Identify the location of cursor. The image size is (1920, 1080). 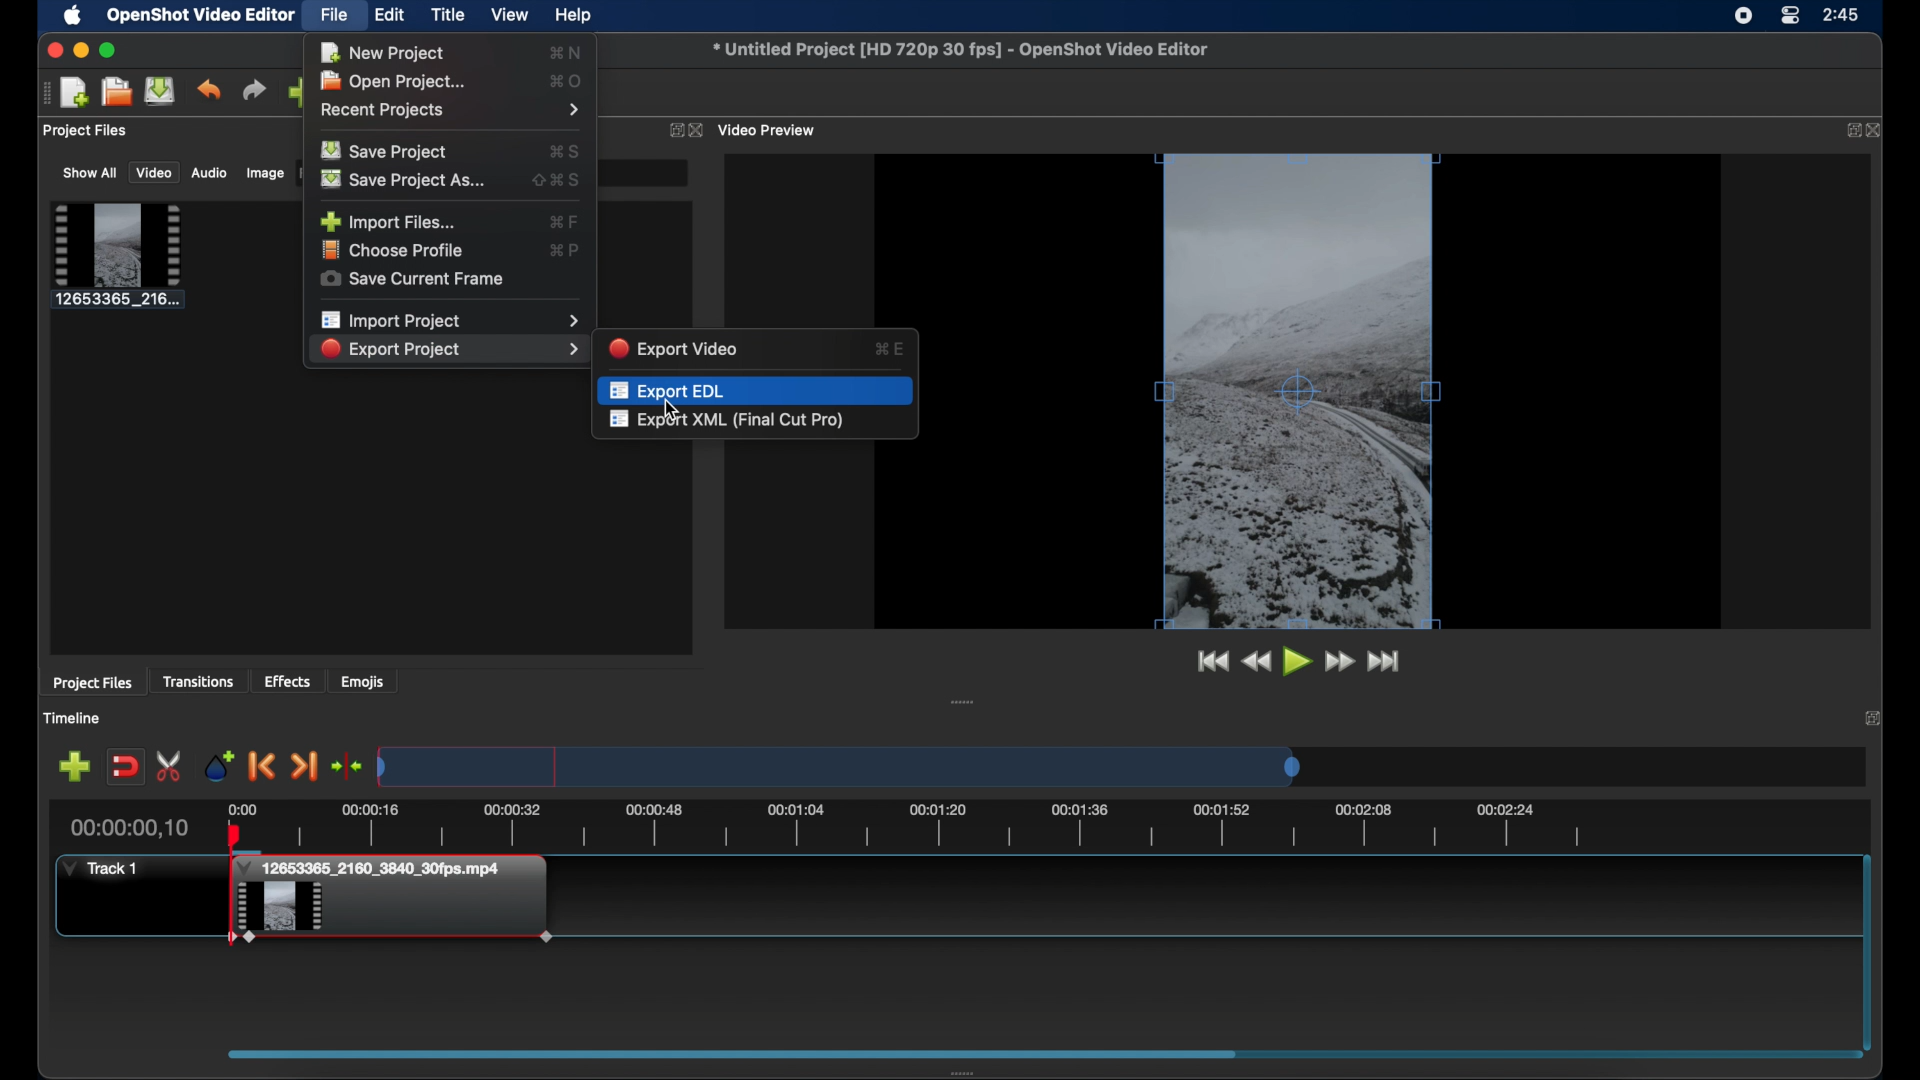
(670, 409).